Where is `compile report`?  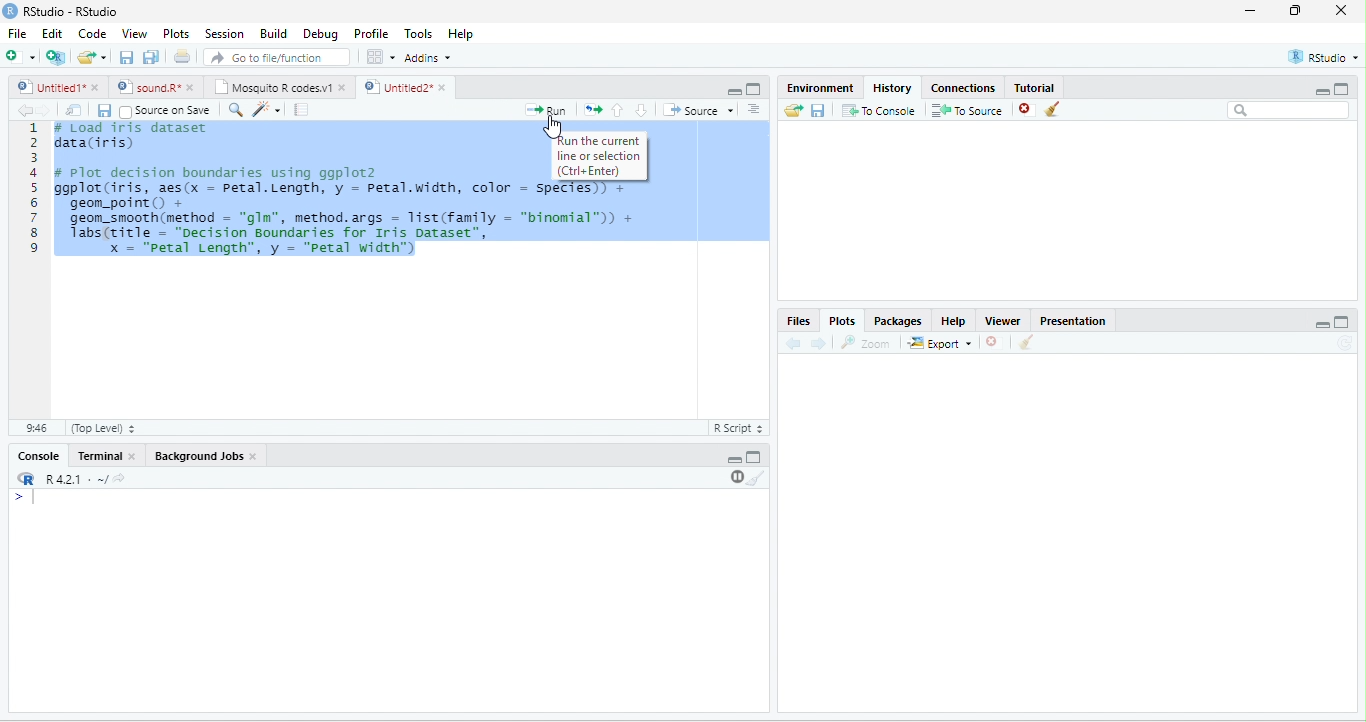 compile report is located at coordinates (301, 109).